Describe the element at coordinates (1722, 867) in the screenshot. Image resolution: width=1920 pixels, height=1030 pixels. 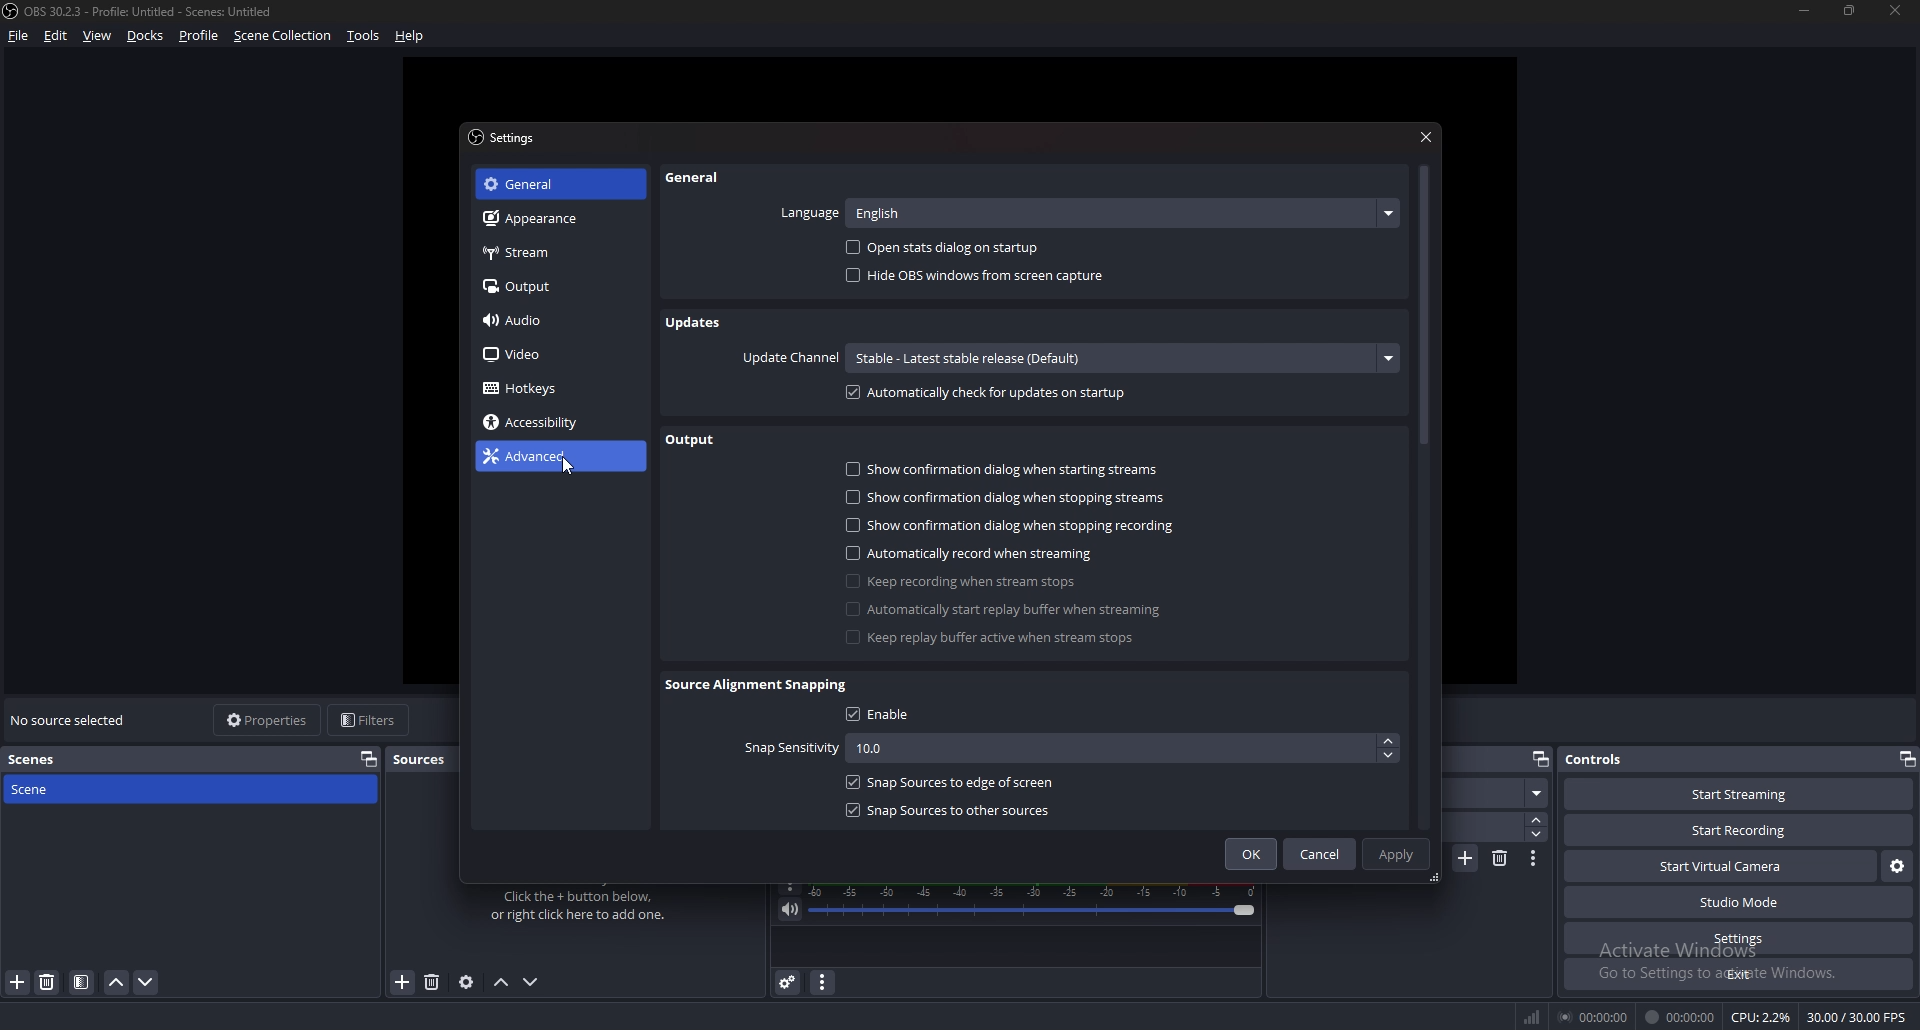
I see `start virtual camera` at that location.